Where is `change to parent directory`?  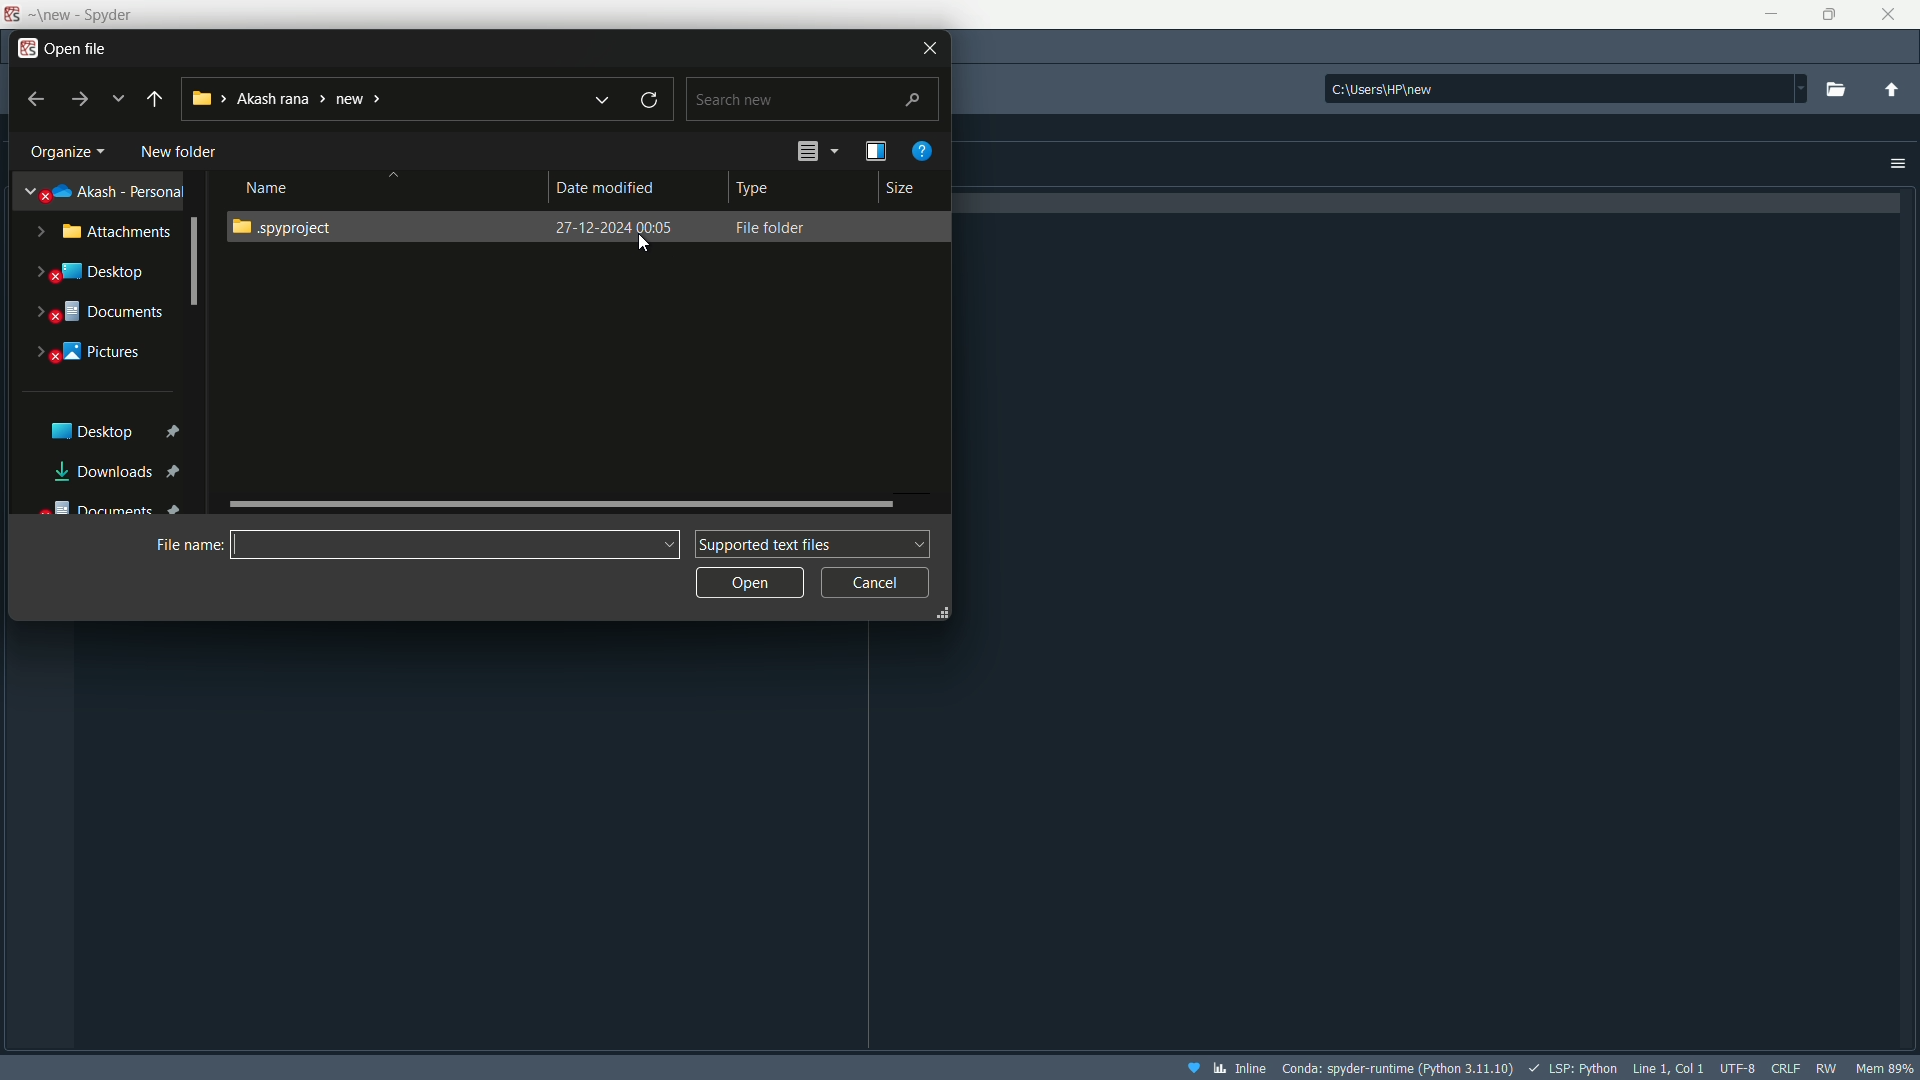 change to parent directory is located at coordinates (1892, 90).